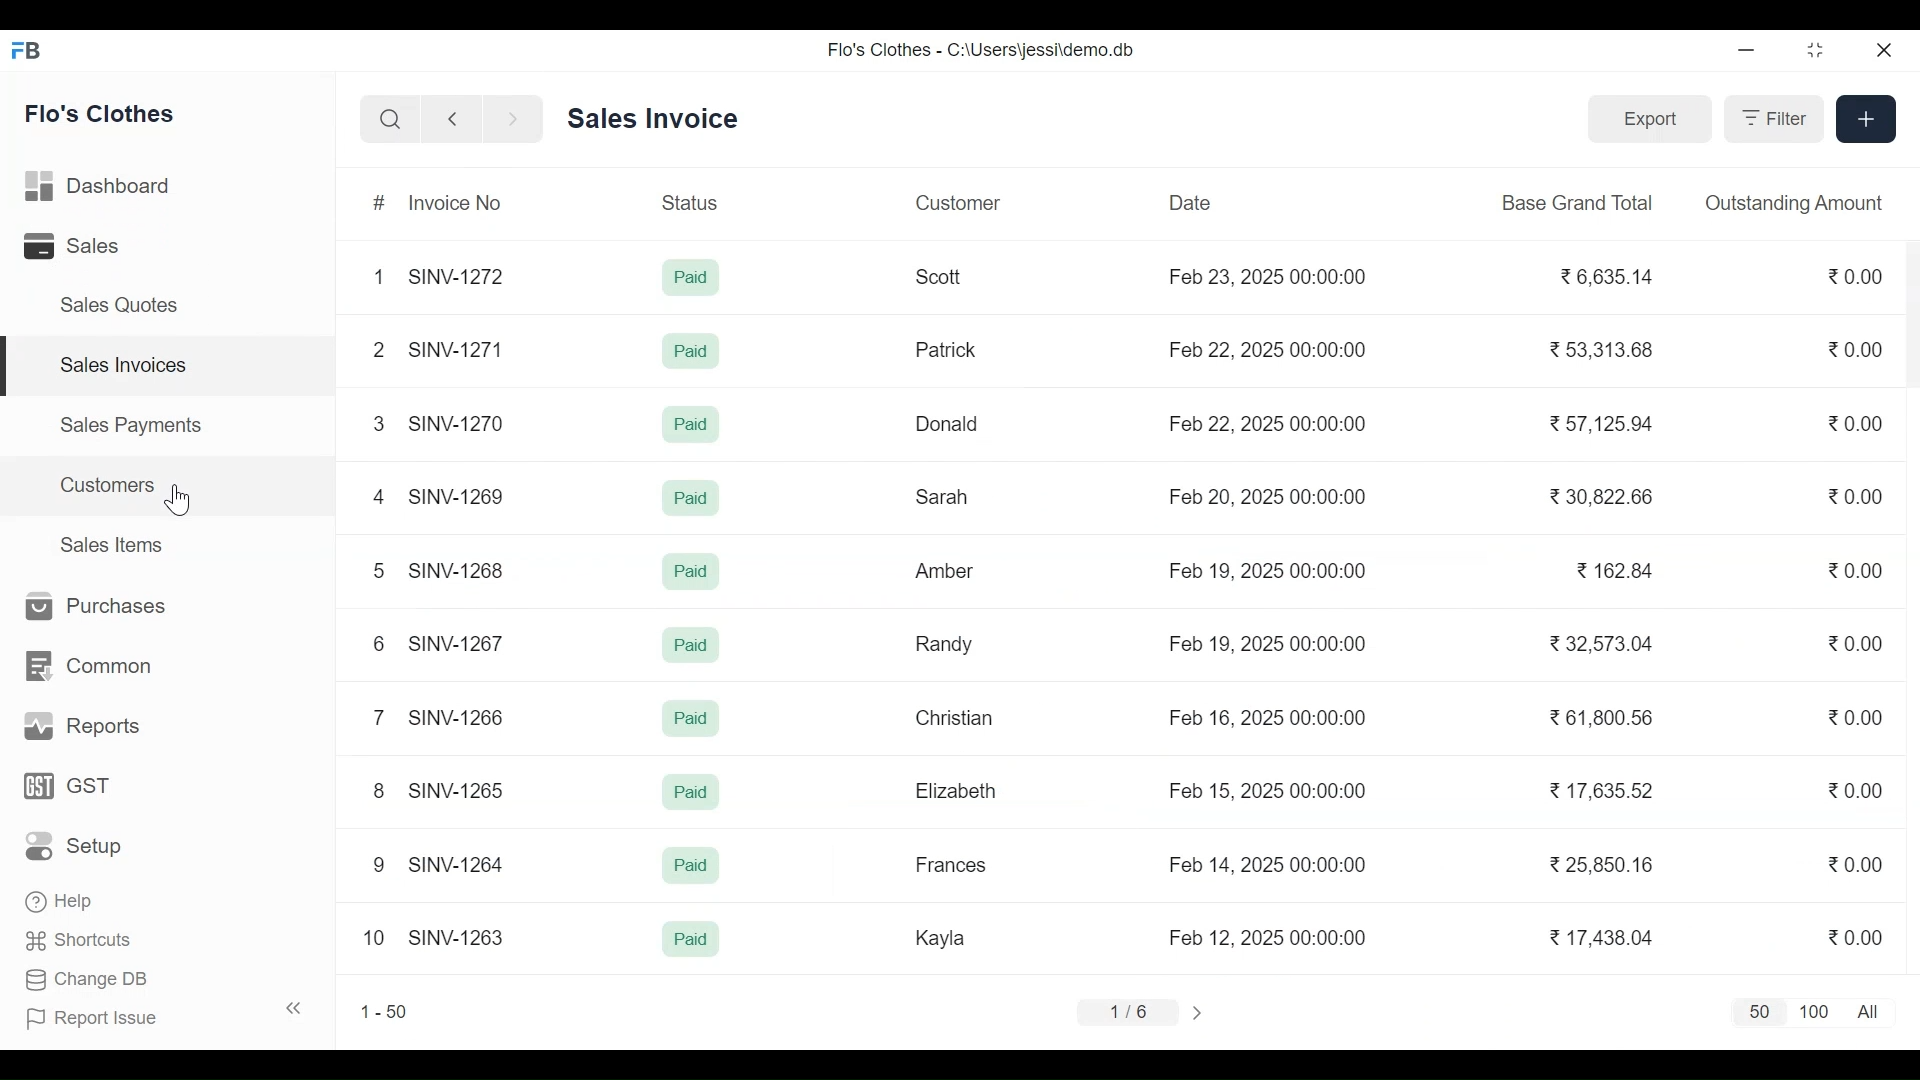 The height and width of the screenshot is (1080, 1920). Describe the element at coordinates (1809, 50) in the screenshot. I see `Restore` at that location.